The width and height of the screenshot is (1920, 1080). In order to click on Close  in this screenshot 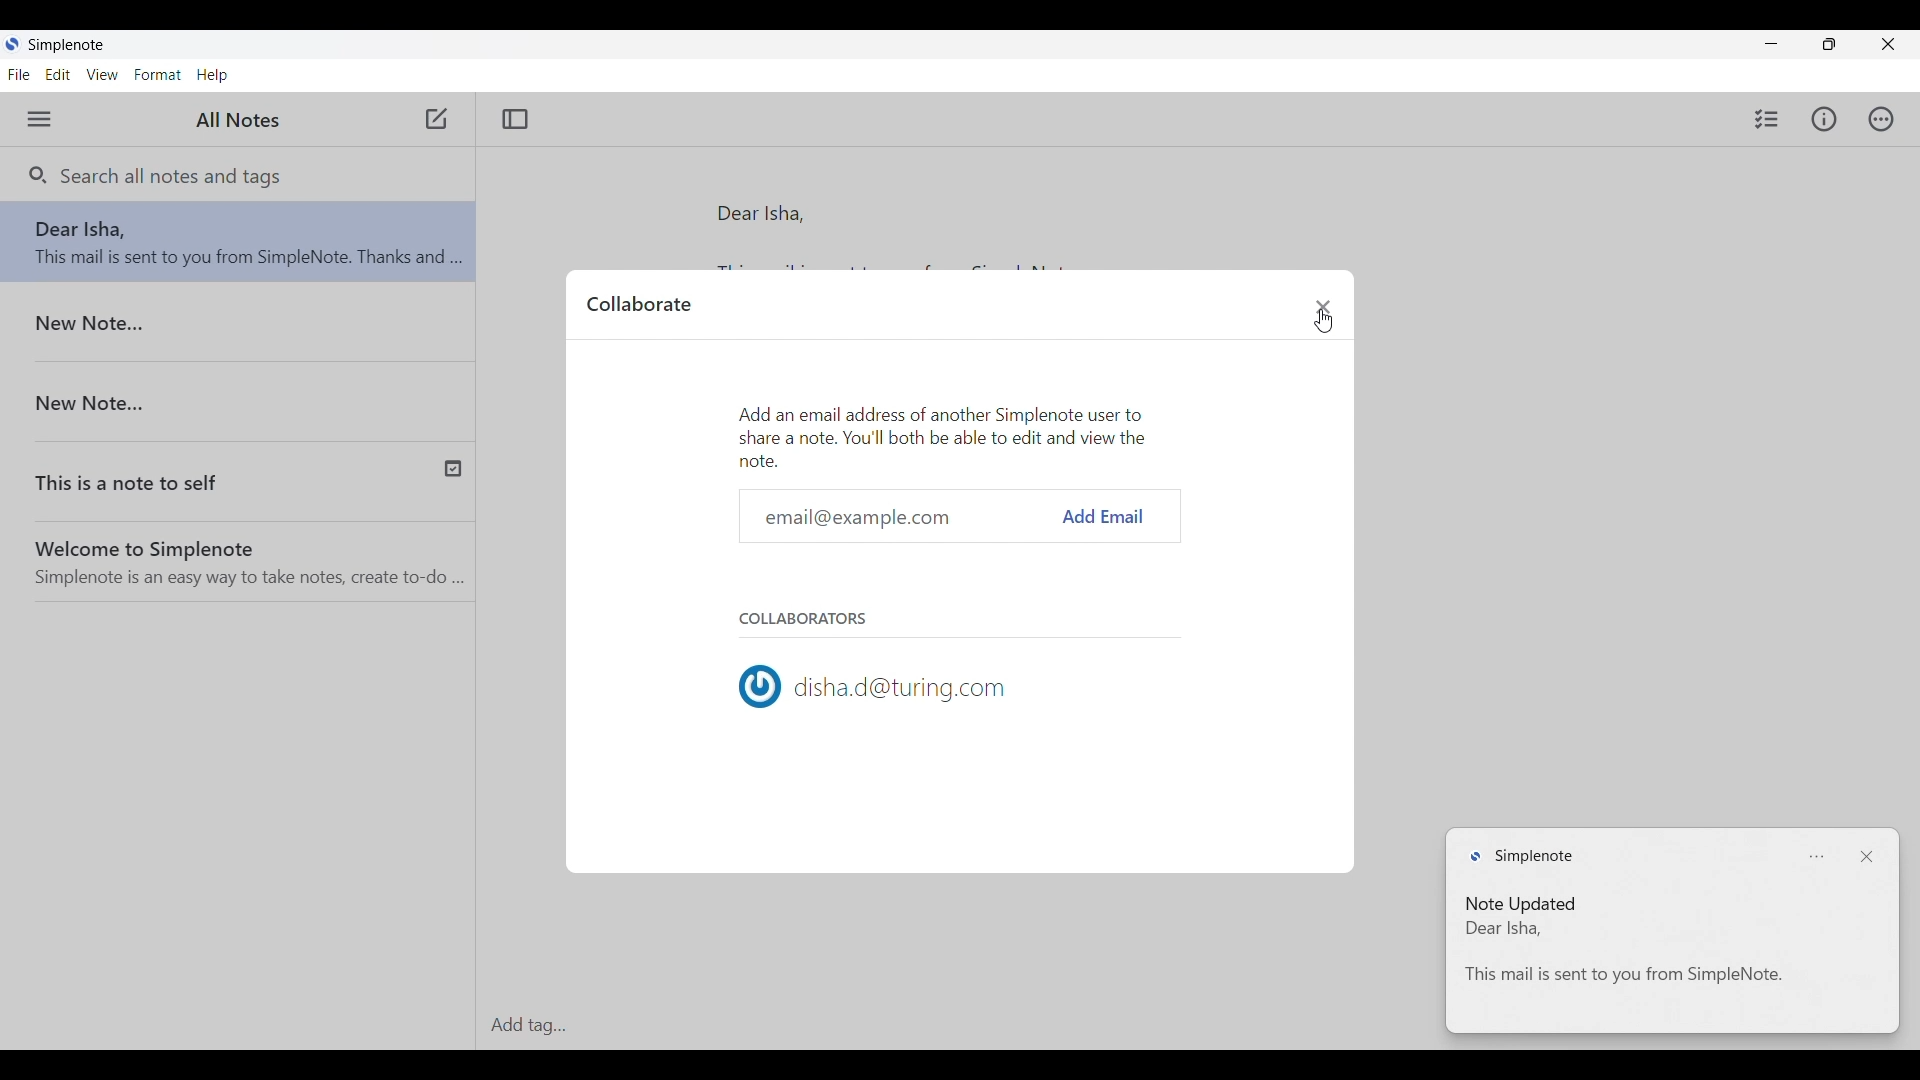, I will do `click(1324, 306)`.